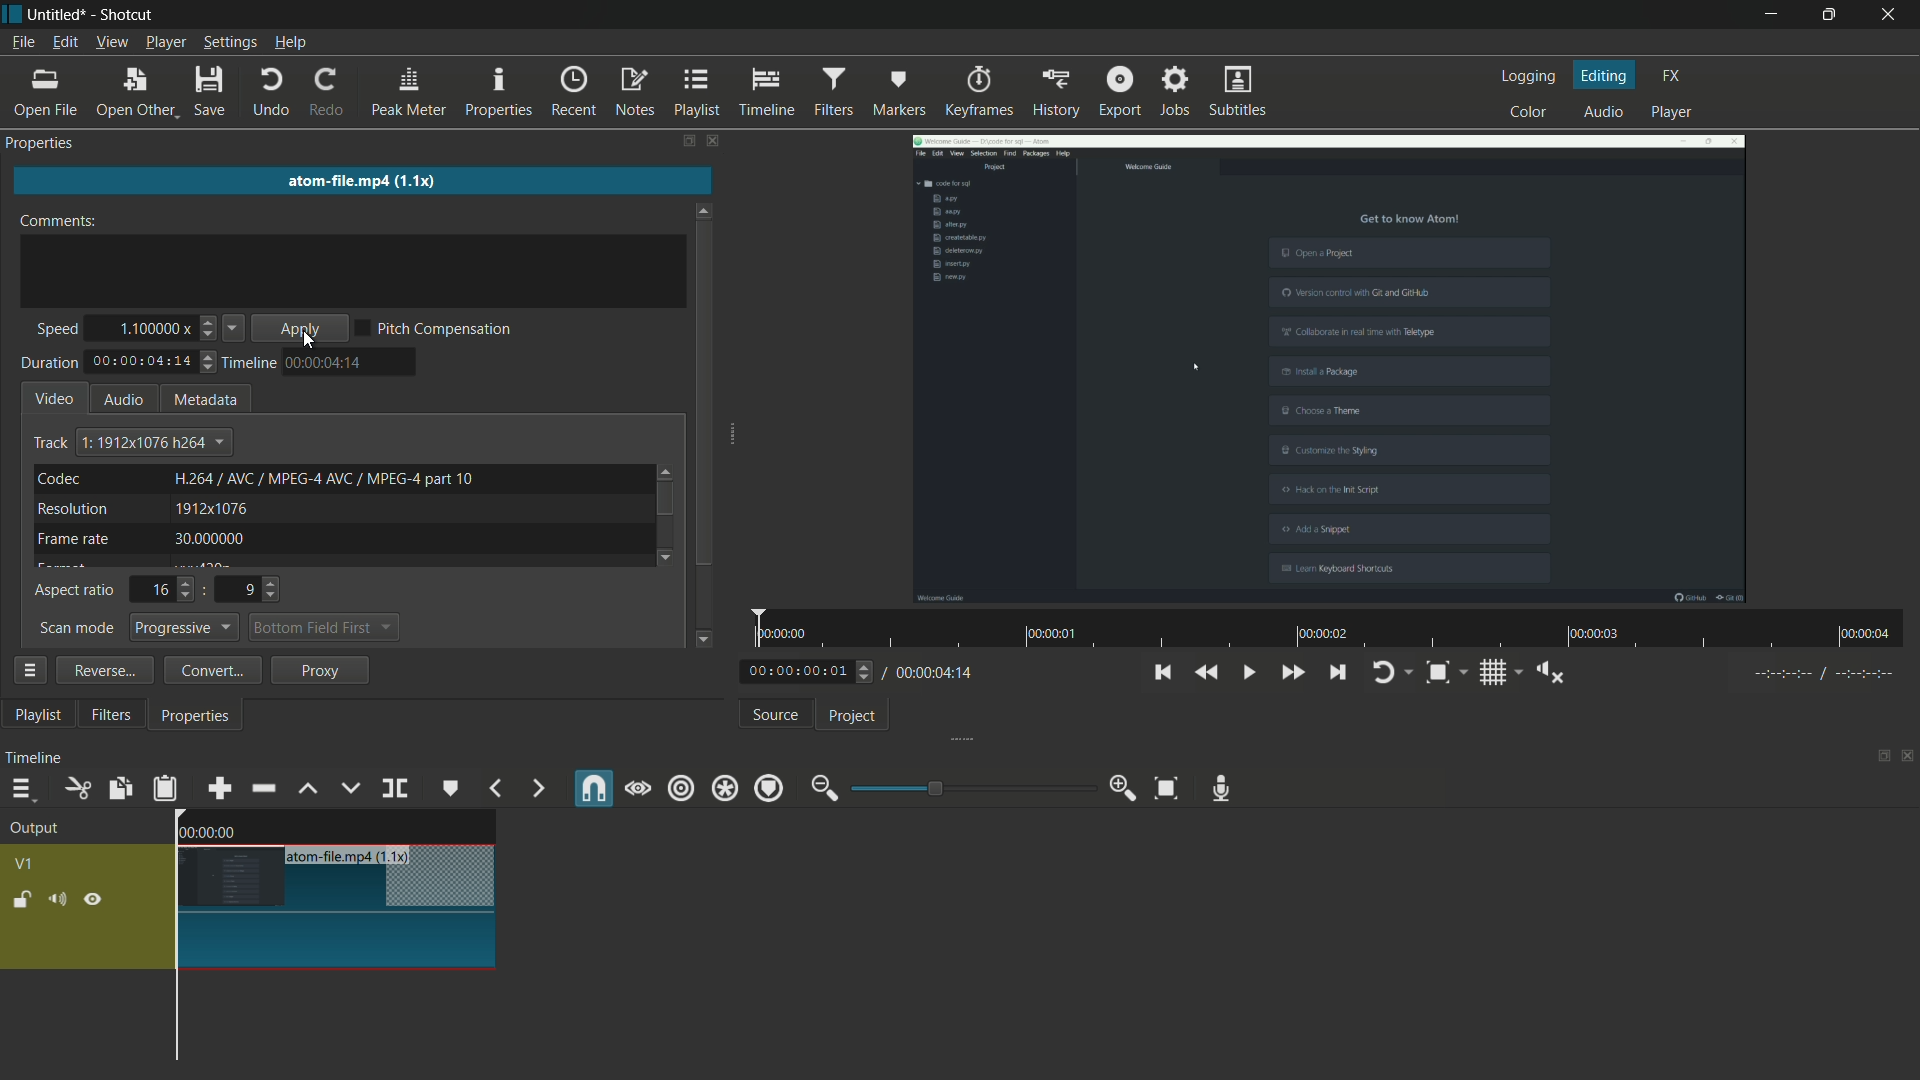 This screenshot has width=1920, height=1080. I want to click on split at playhead, so click(397, 788).